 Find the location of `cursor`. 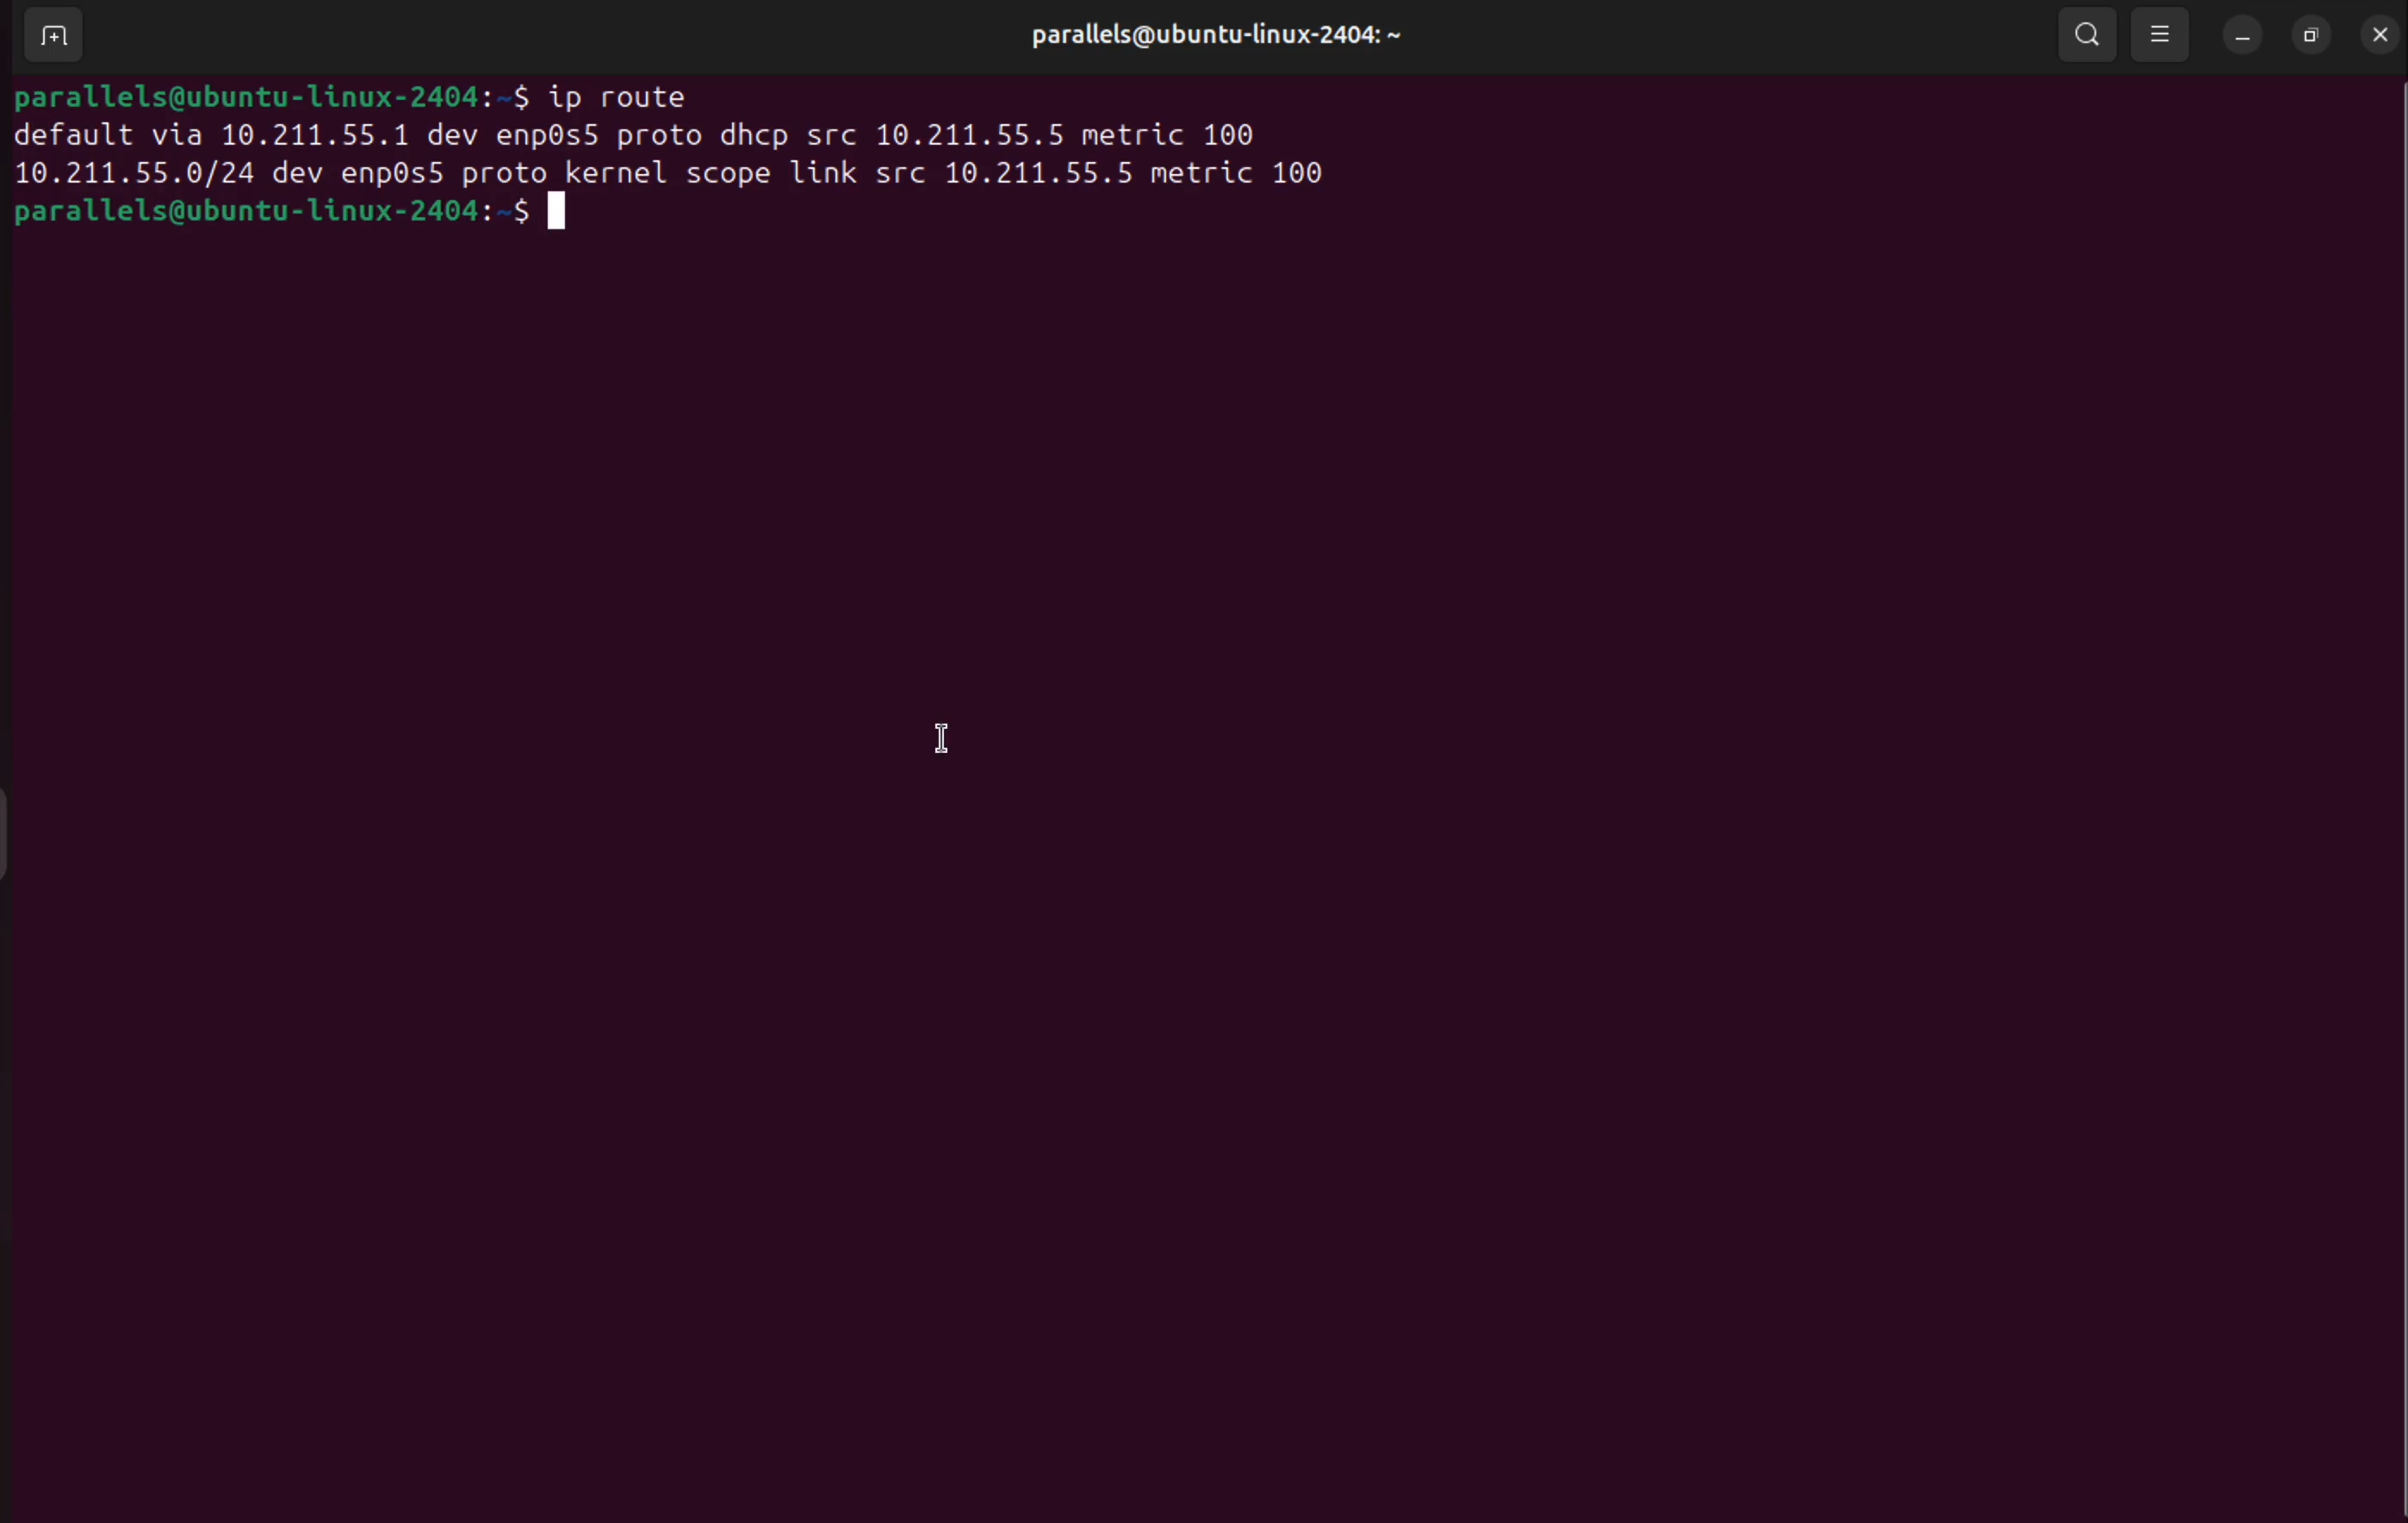

cursor is located at coordinates (940, 738).